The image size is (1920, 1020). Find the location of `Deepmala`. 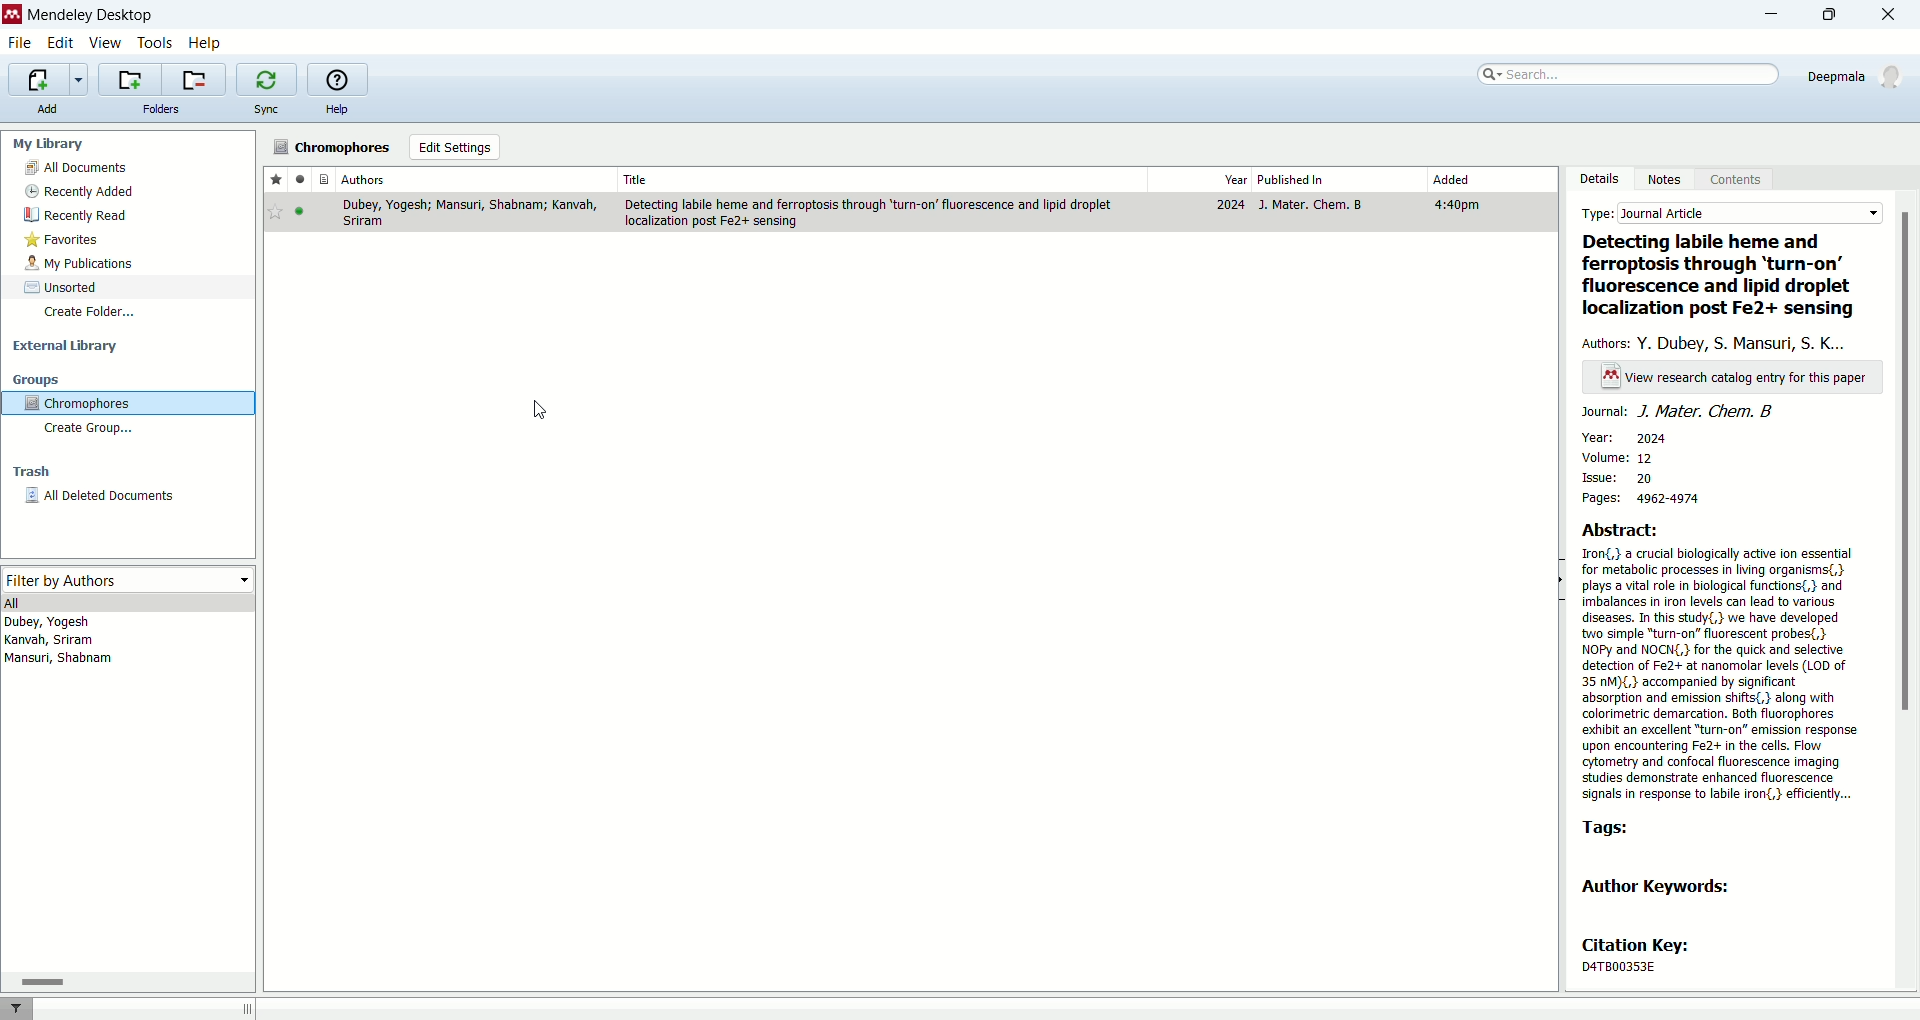

Deepmala is located at coordinates (1856, 73).